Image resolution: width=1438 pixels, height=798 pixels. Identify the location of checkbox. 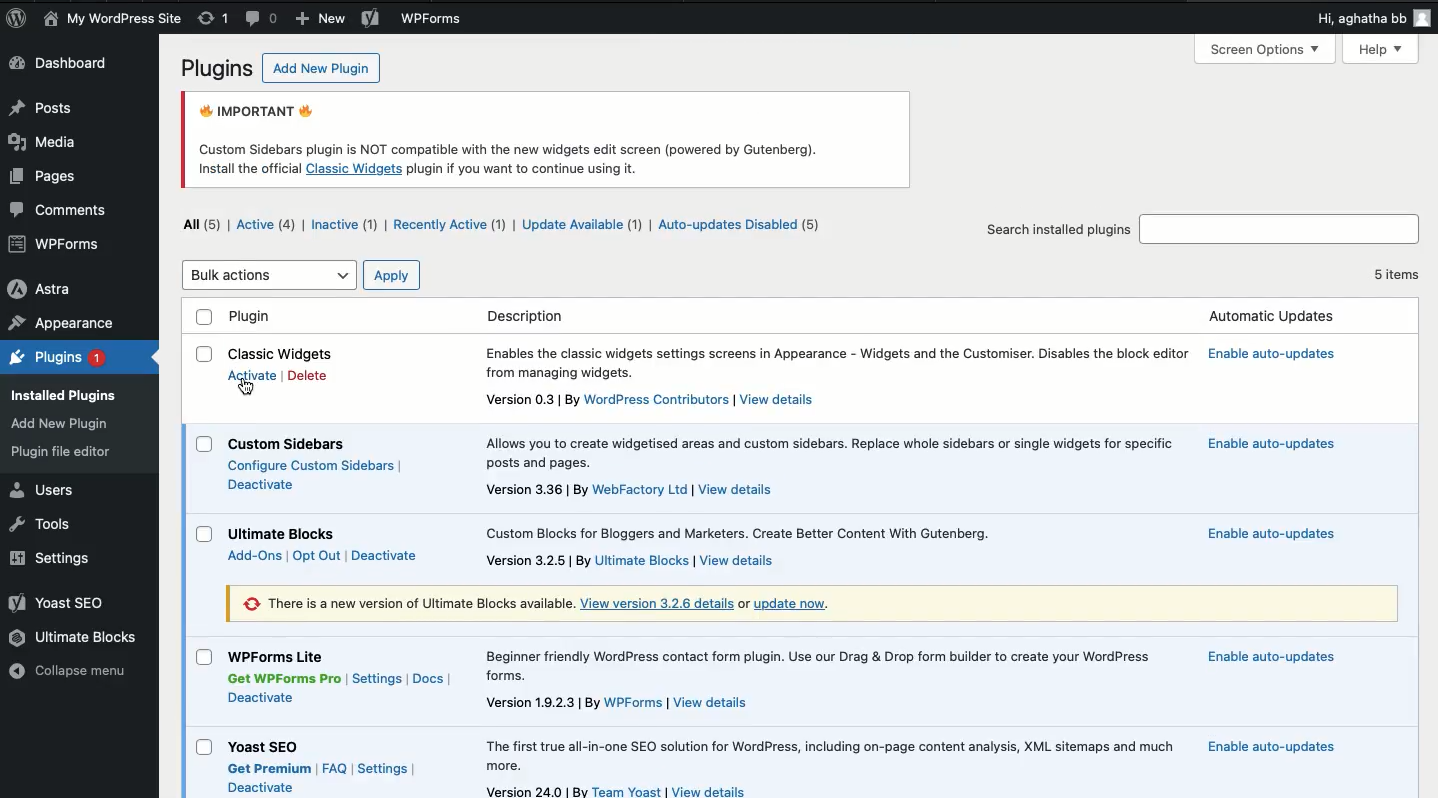
(205, 354).